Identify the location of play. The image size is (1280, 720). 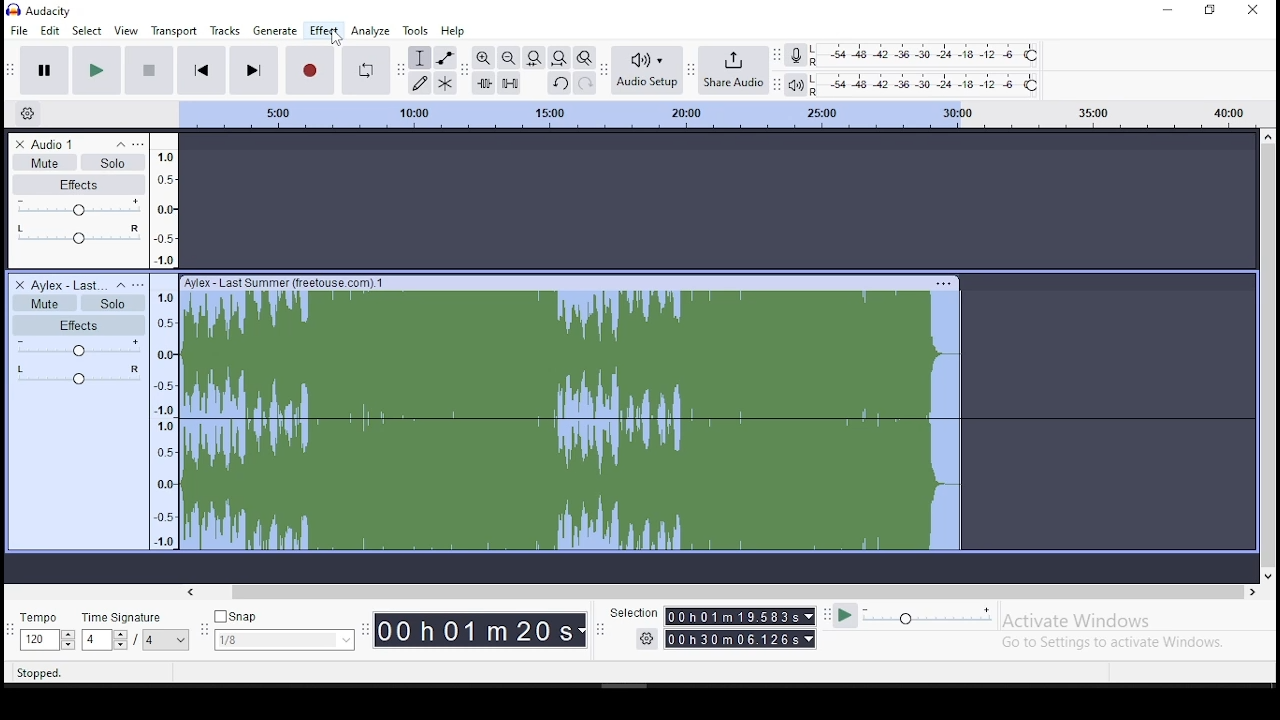
(96, 70).